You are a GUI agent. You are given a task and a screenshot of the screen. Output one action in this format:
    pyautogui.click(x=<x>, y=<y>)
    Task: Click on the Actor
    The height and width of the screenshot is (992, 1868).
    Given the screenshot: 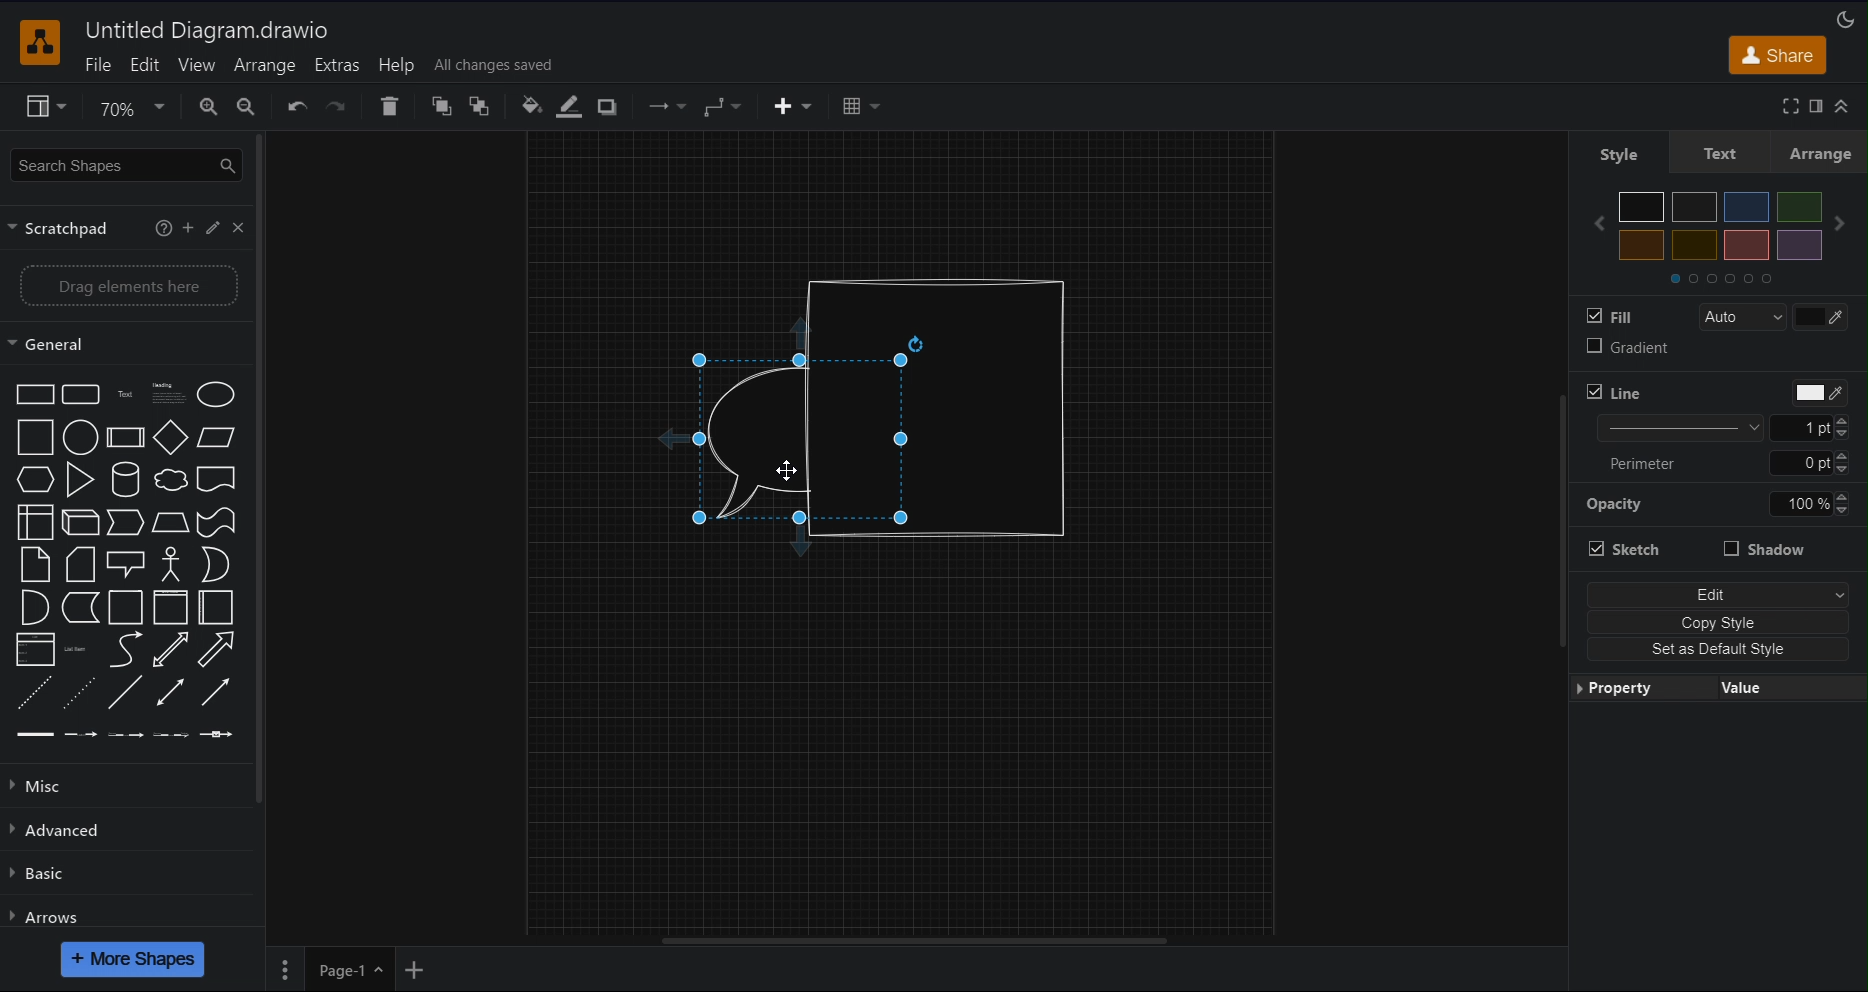 What is the action you would take?
    pyautogui.click(x=170, y=564)
    